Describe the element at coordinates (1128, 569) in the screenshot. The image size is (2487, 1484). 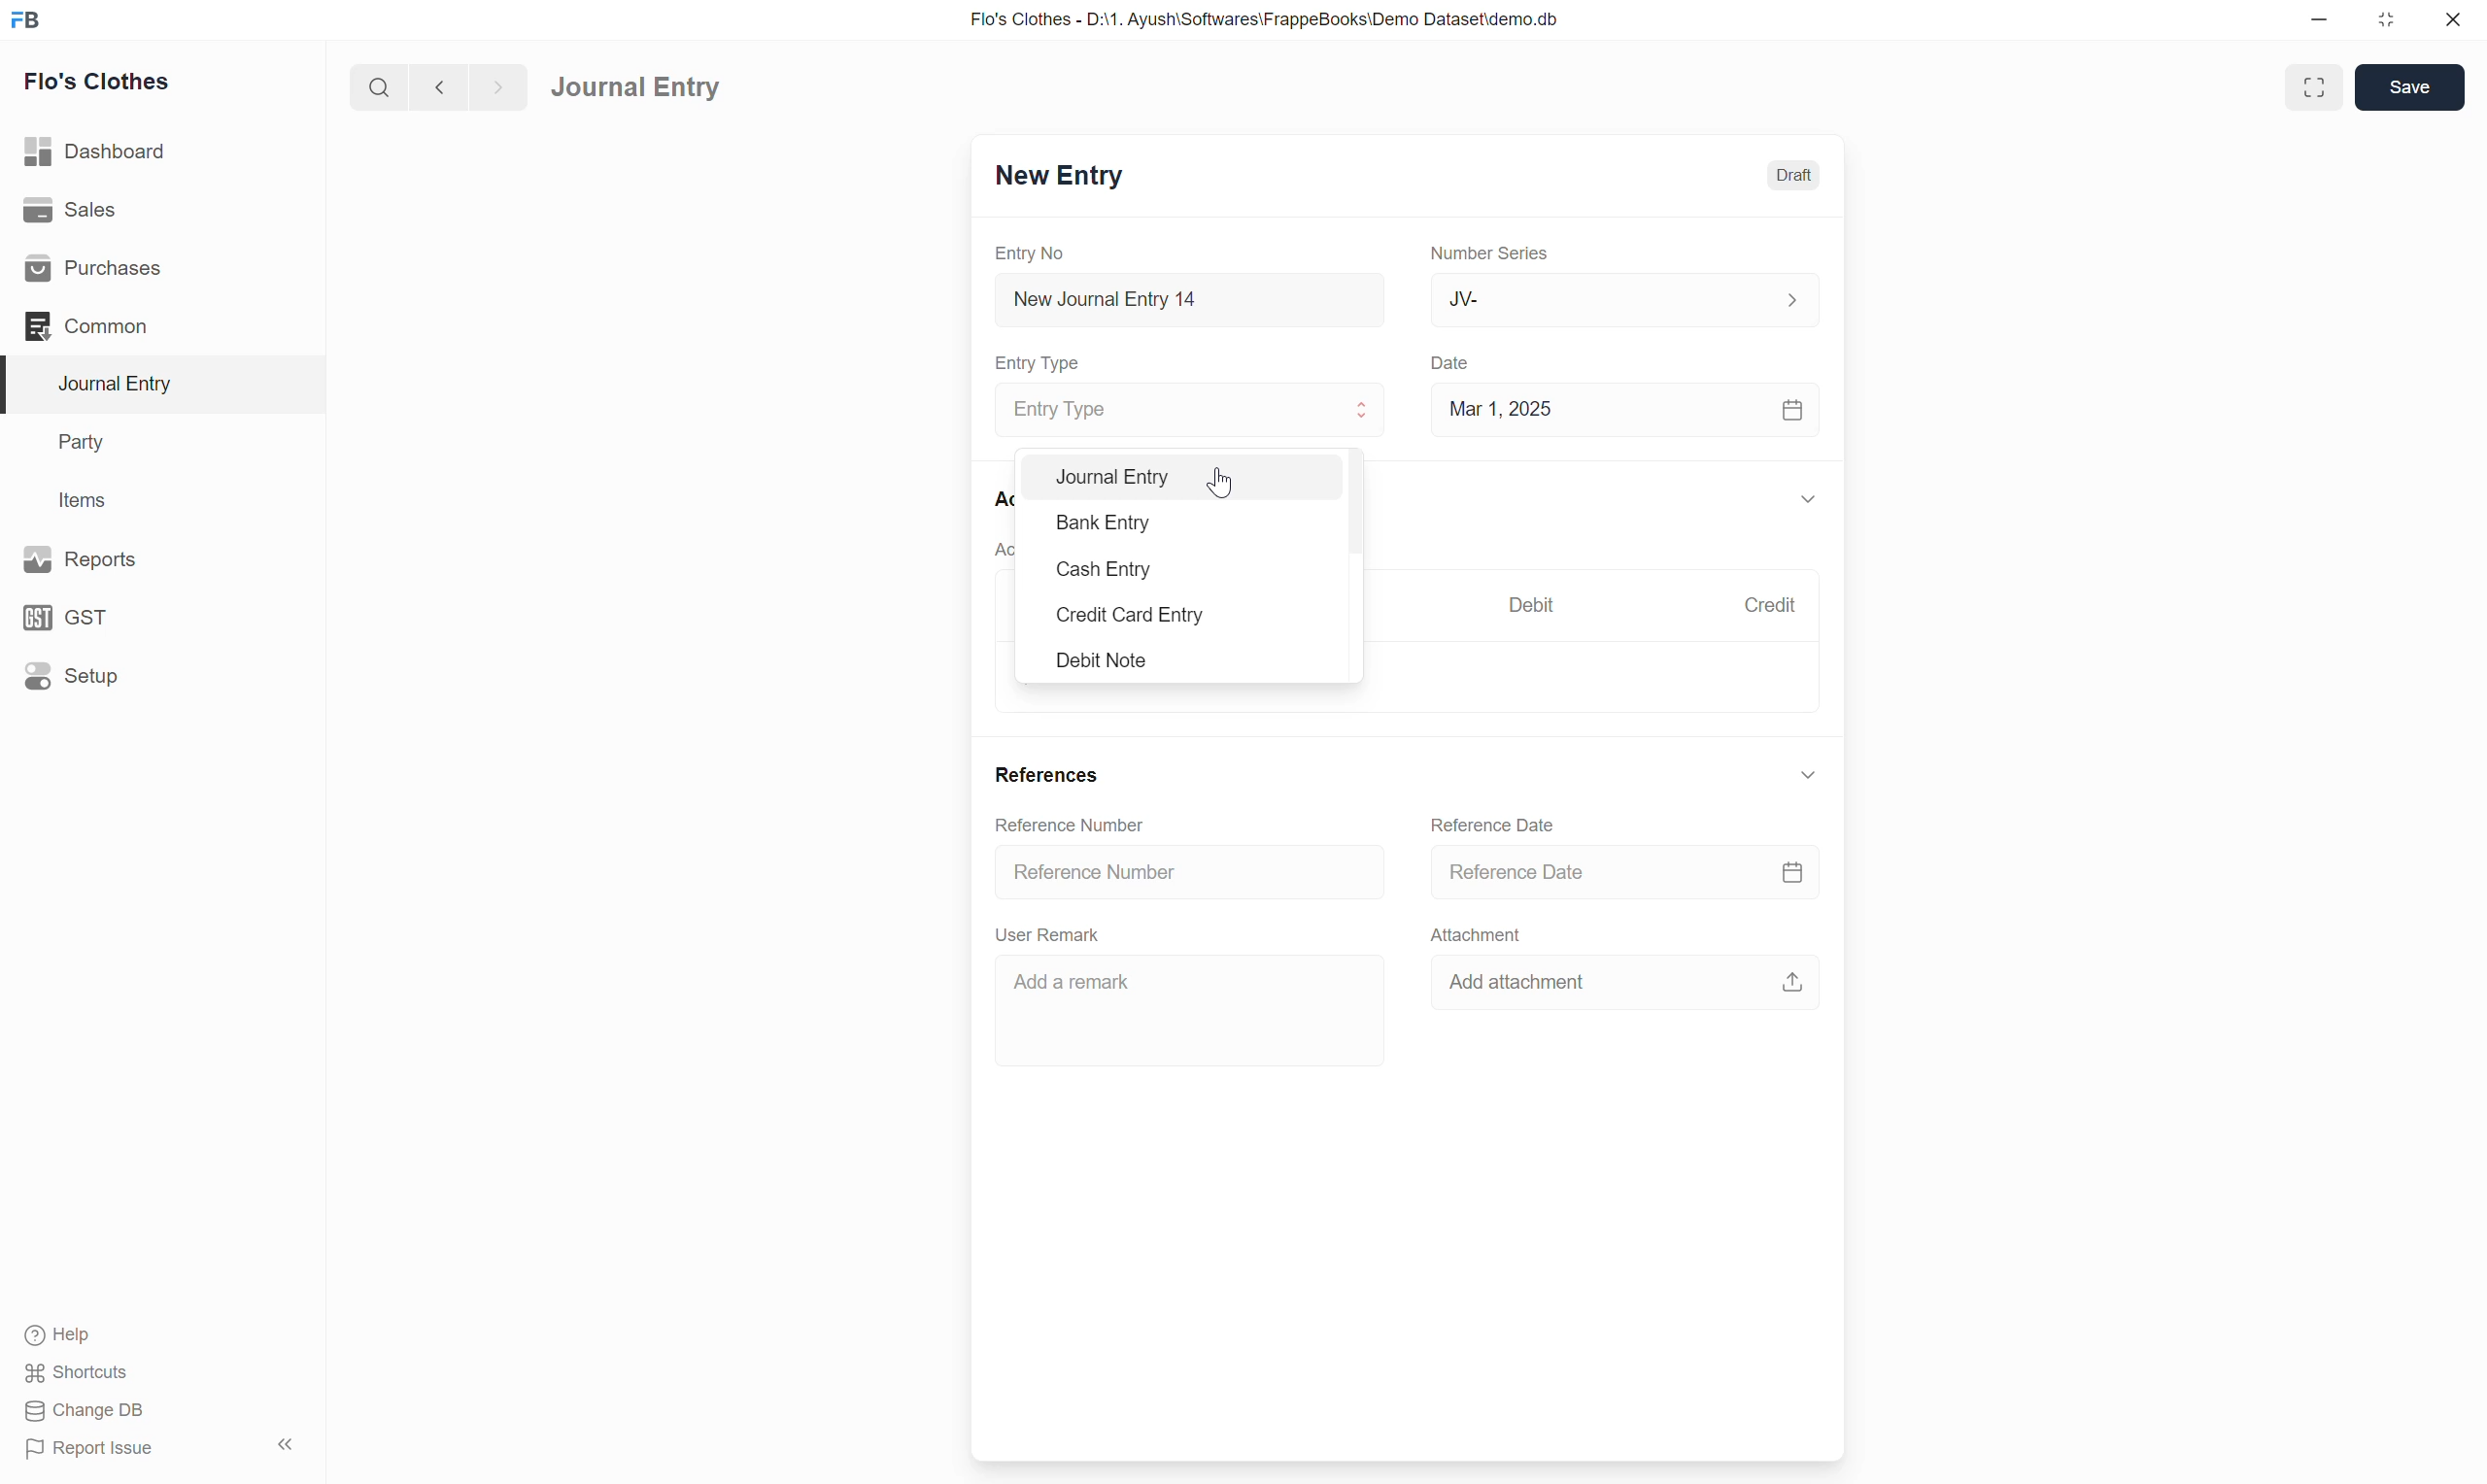
I see `Cash Entry` at that location.